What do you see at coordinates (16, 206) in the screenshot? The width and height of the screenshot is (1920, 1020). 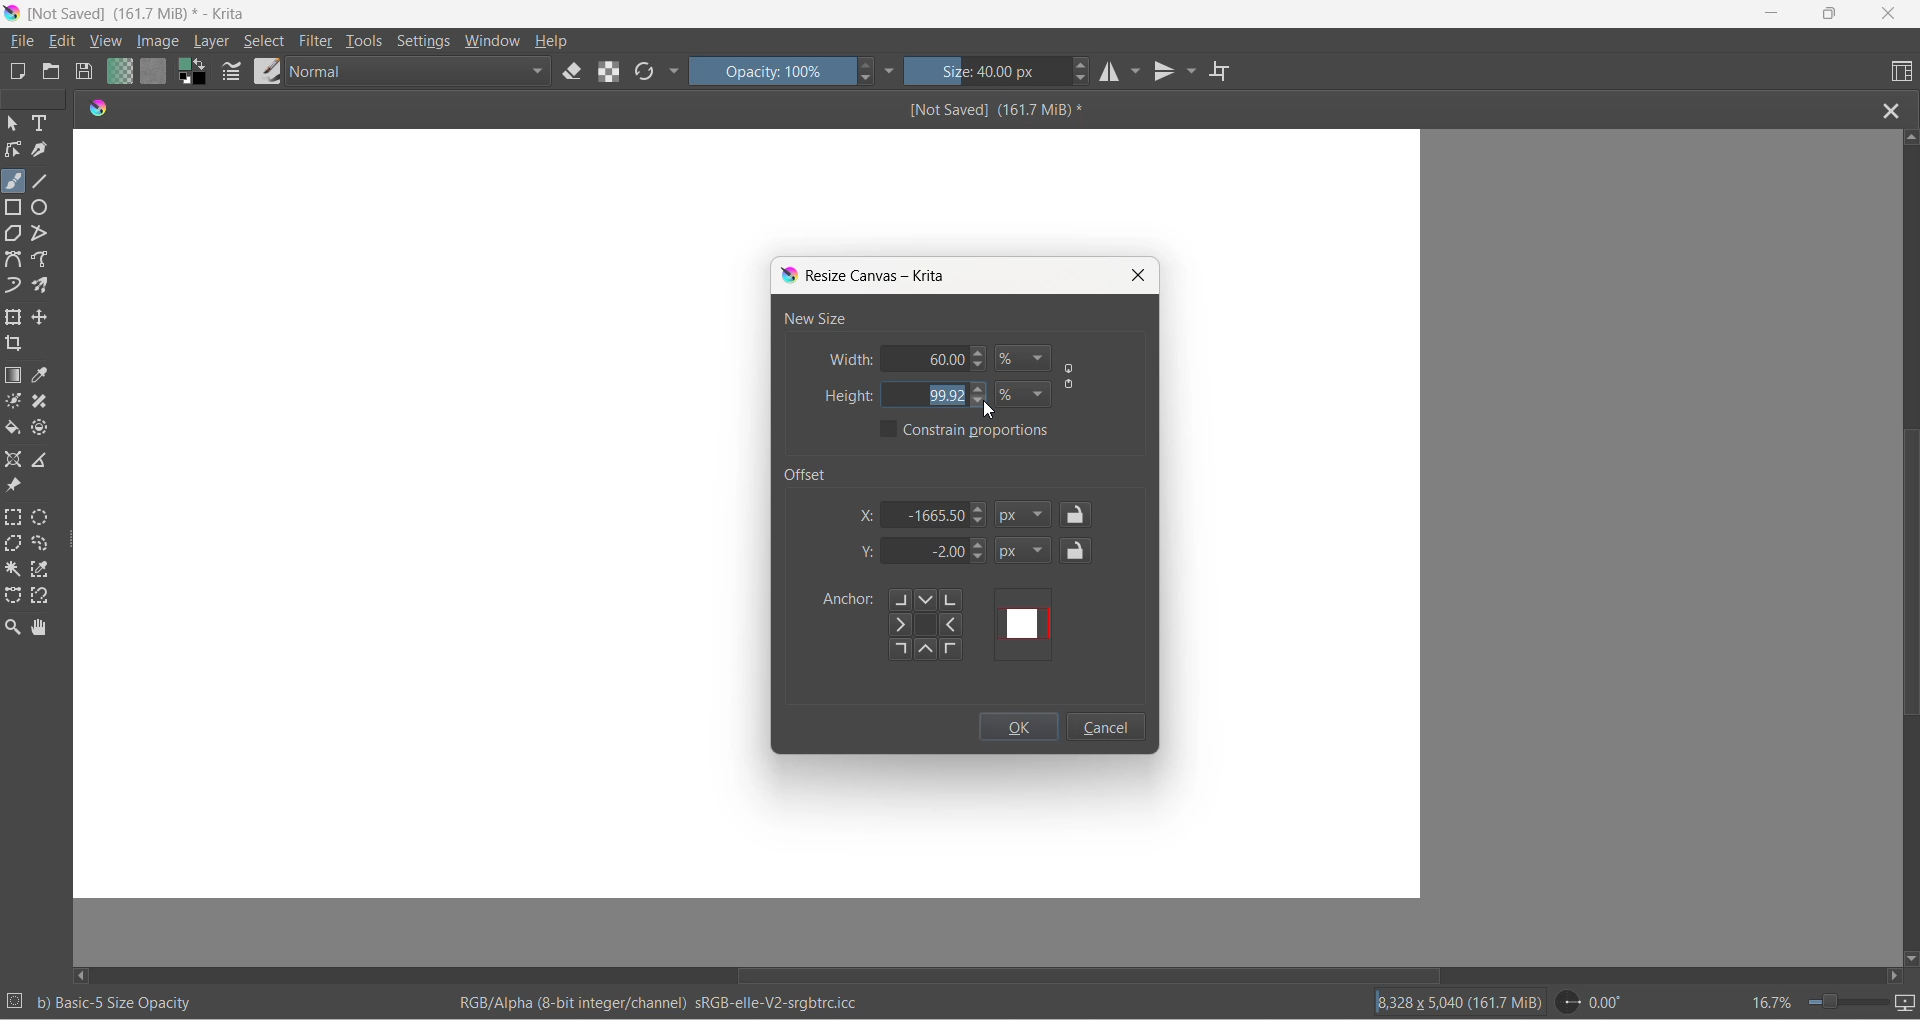 I see `rectangle tool` at bounding box center [16, 206].